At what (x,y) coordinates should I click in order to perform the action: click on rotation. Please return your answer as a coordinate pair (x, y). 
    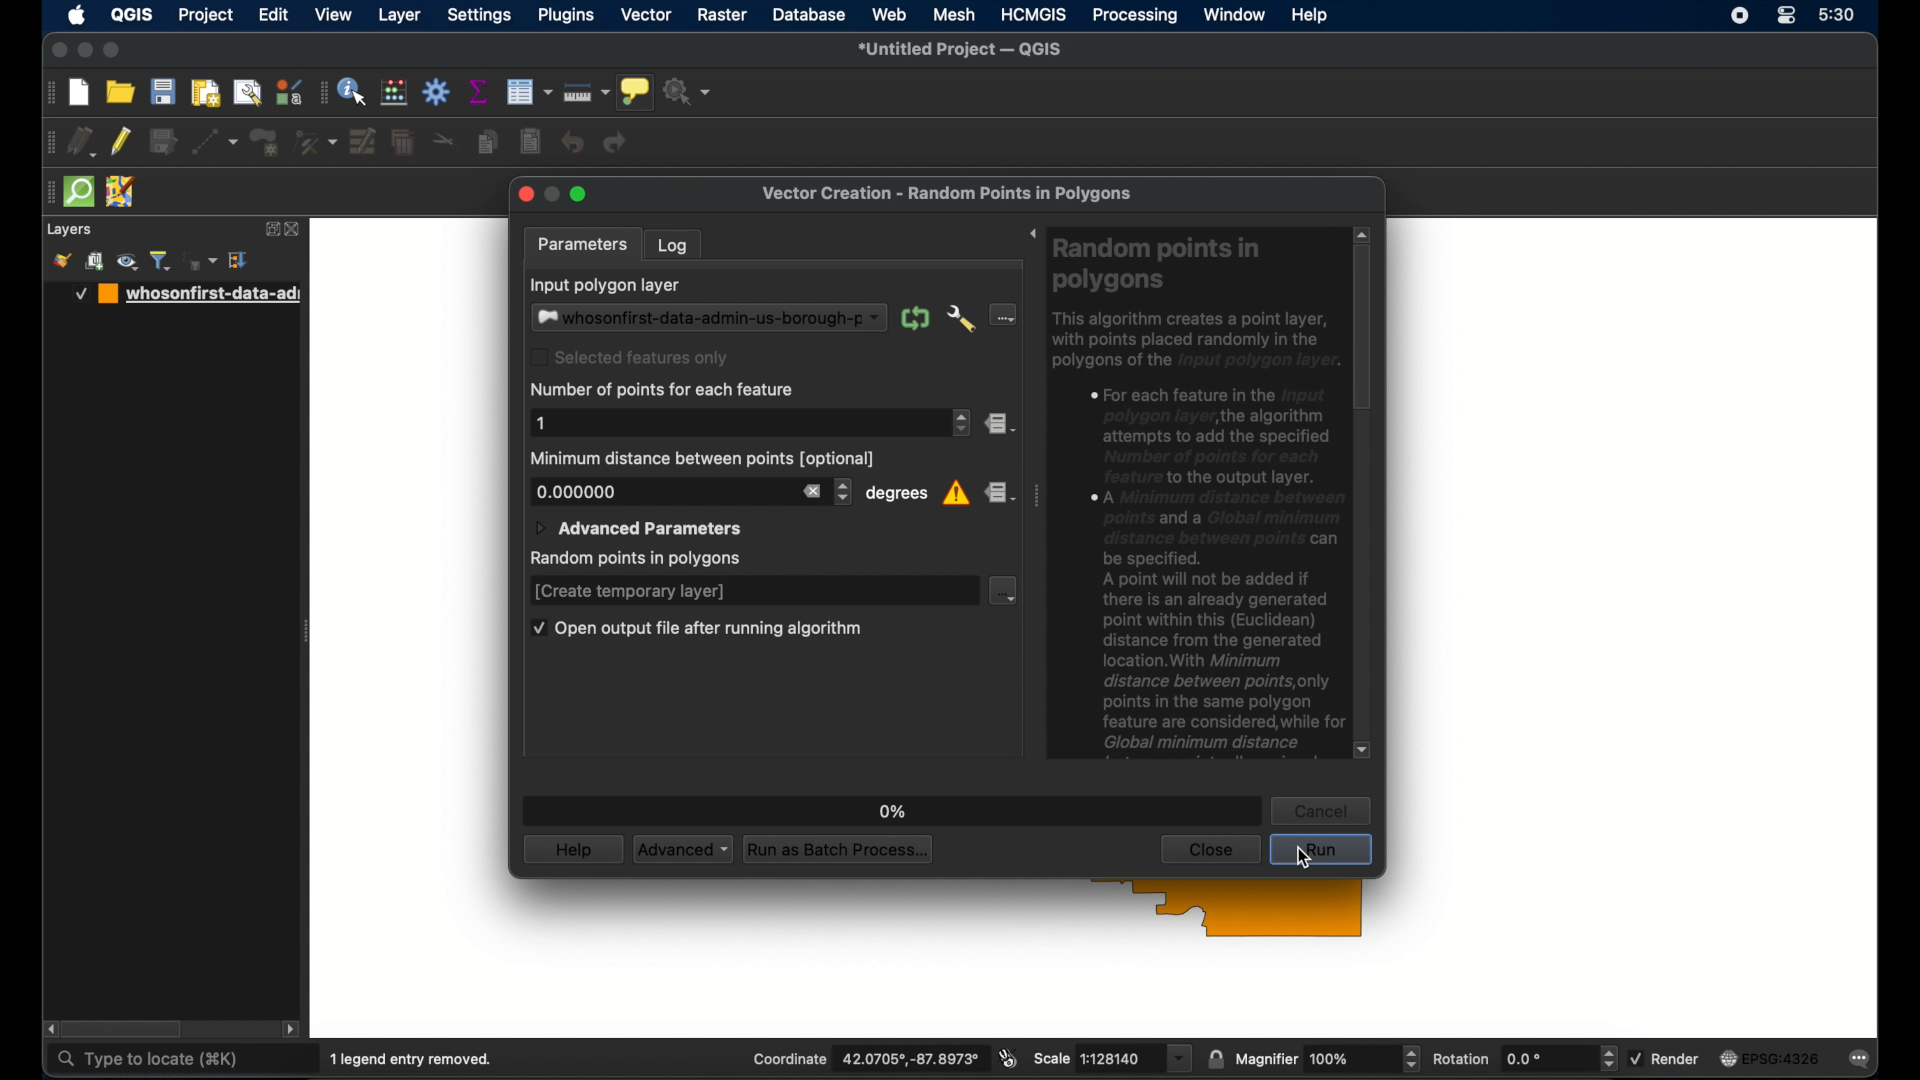
    Looking at the image, I should click on (1525, 1057).